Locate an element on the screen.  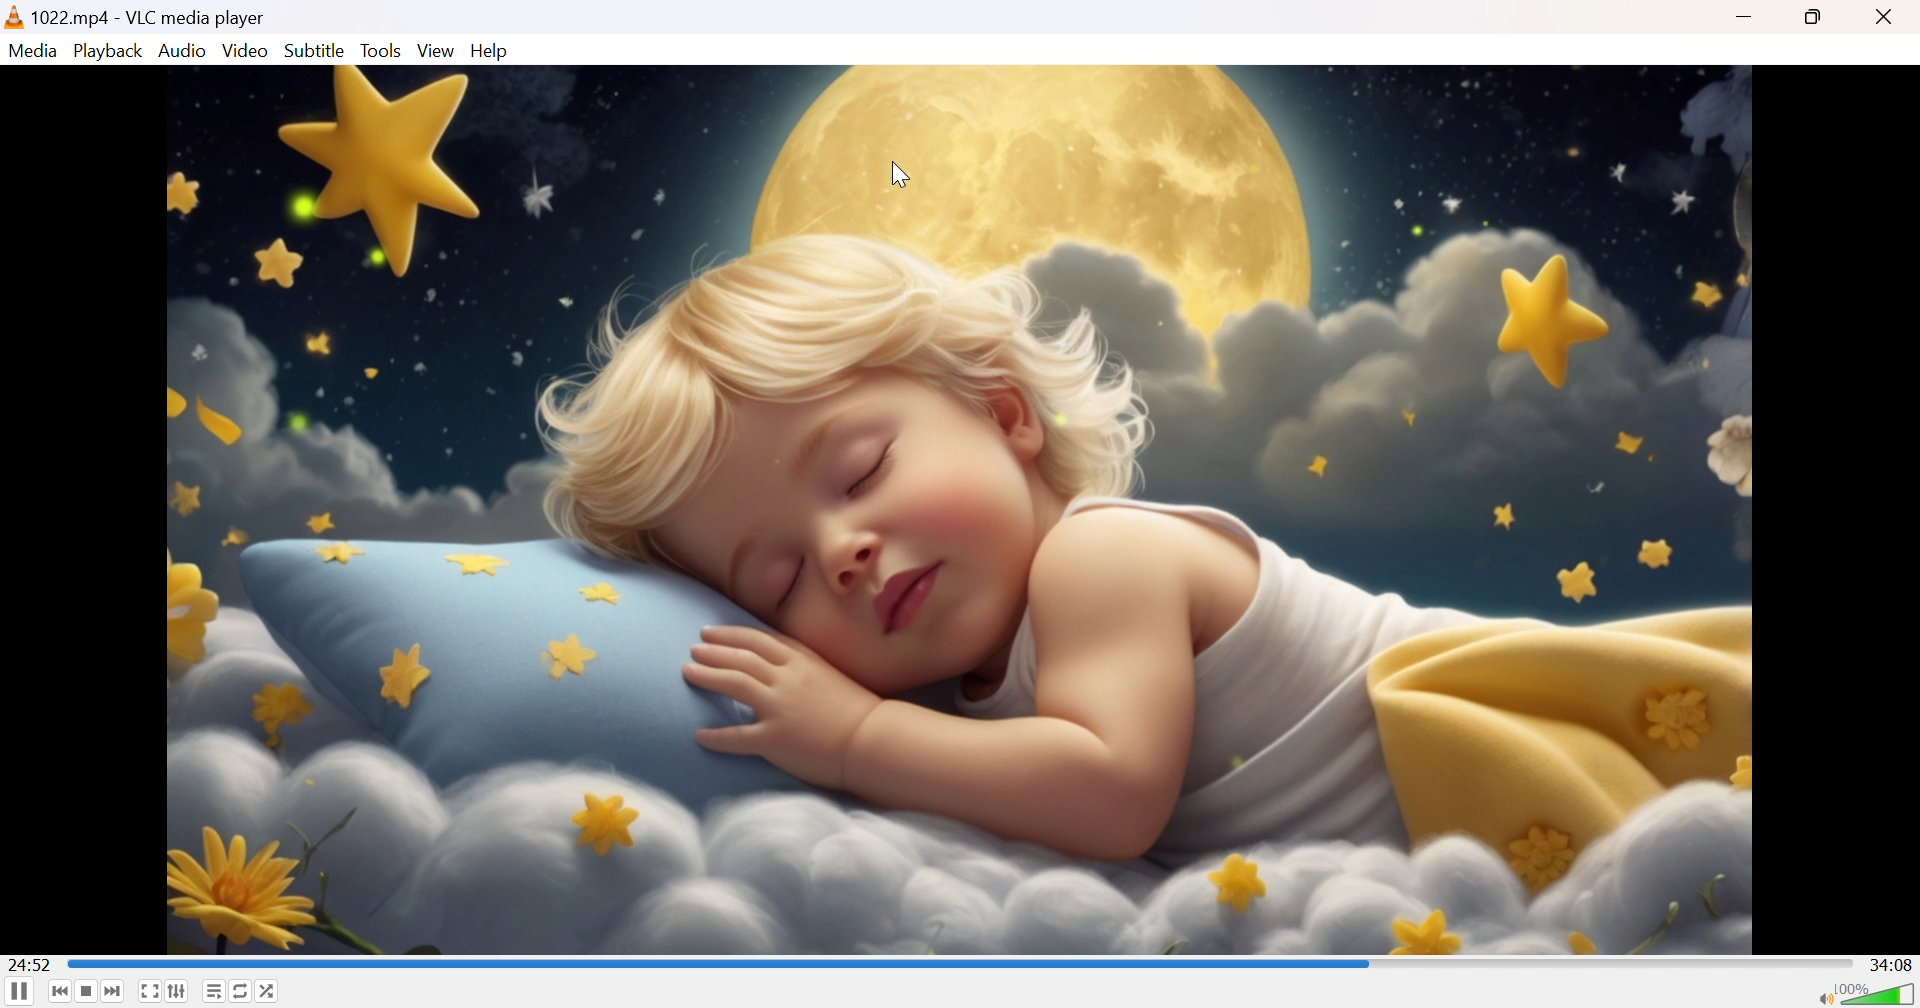
Previous media in the playlist, skip backward when held is located at coordinates (61, 993).